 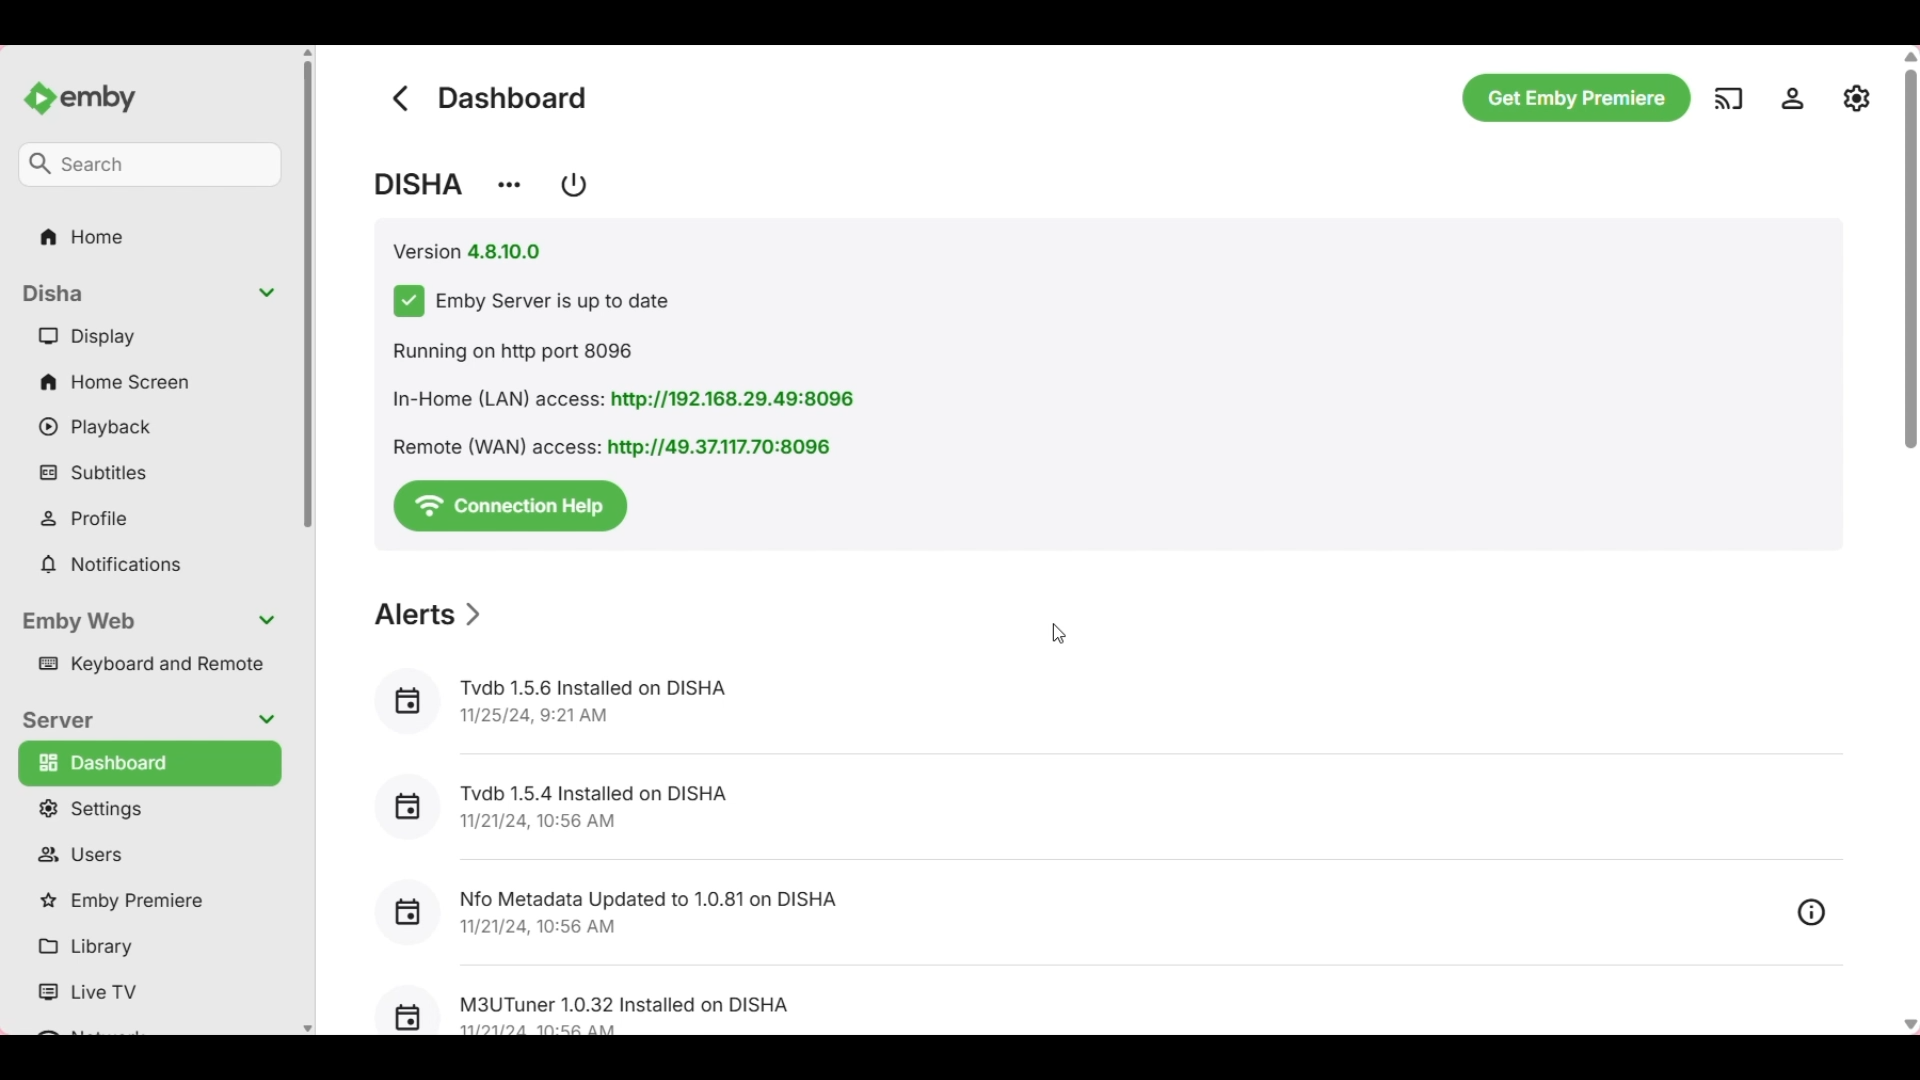 What do you see at coordinates (1076, 913) in the screenshot?
I see `Recent alert` at bounding box center [1076, 913].